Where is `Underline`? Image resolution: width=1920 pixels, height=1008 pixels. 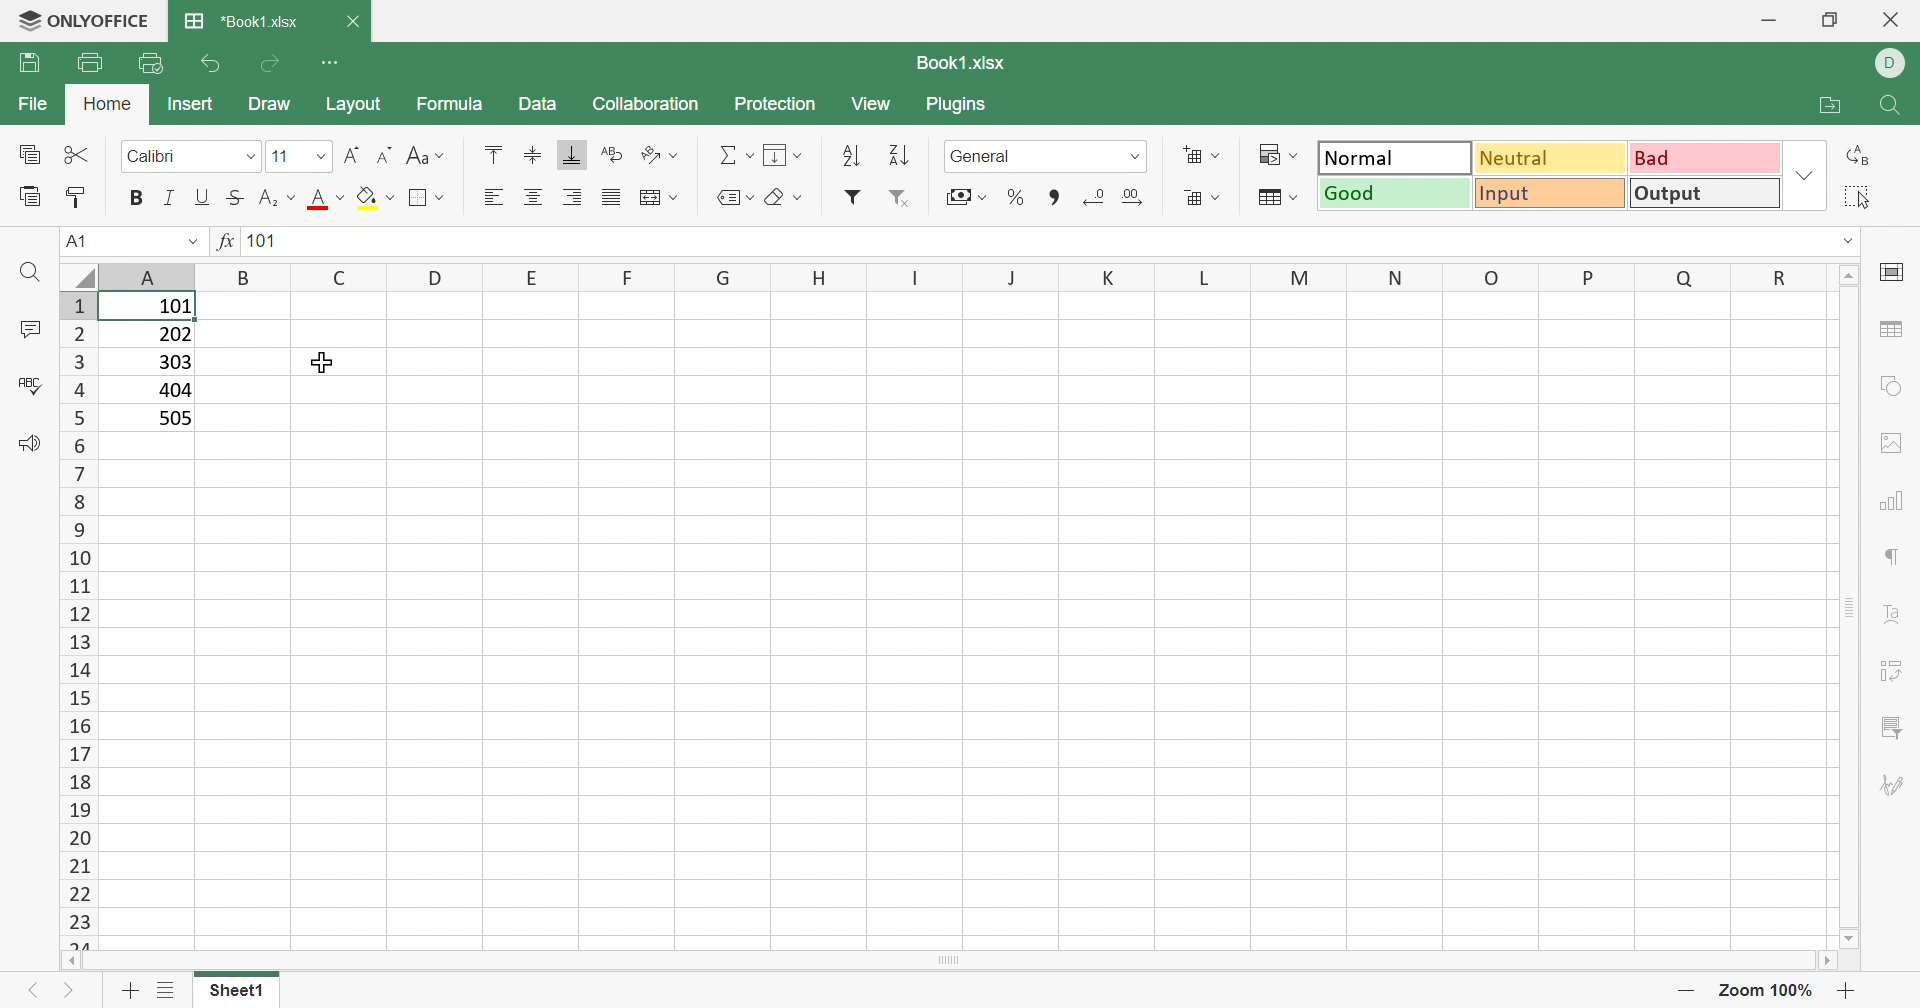 Underline is located at coordinates (201, 199).